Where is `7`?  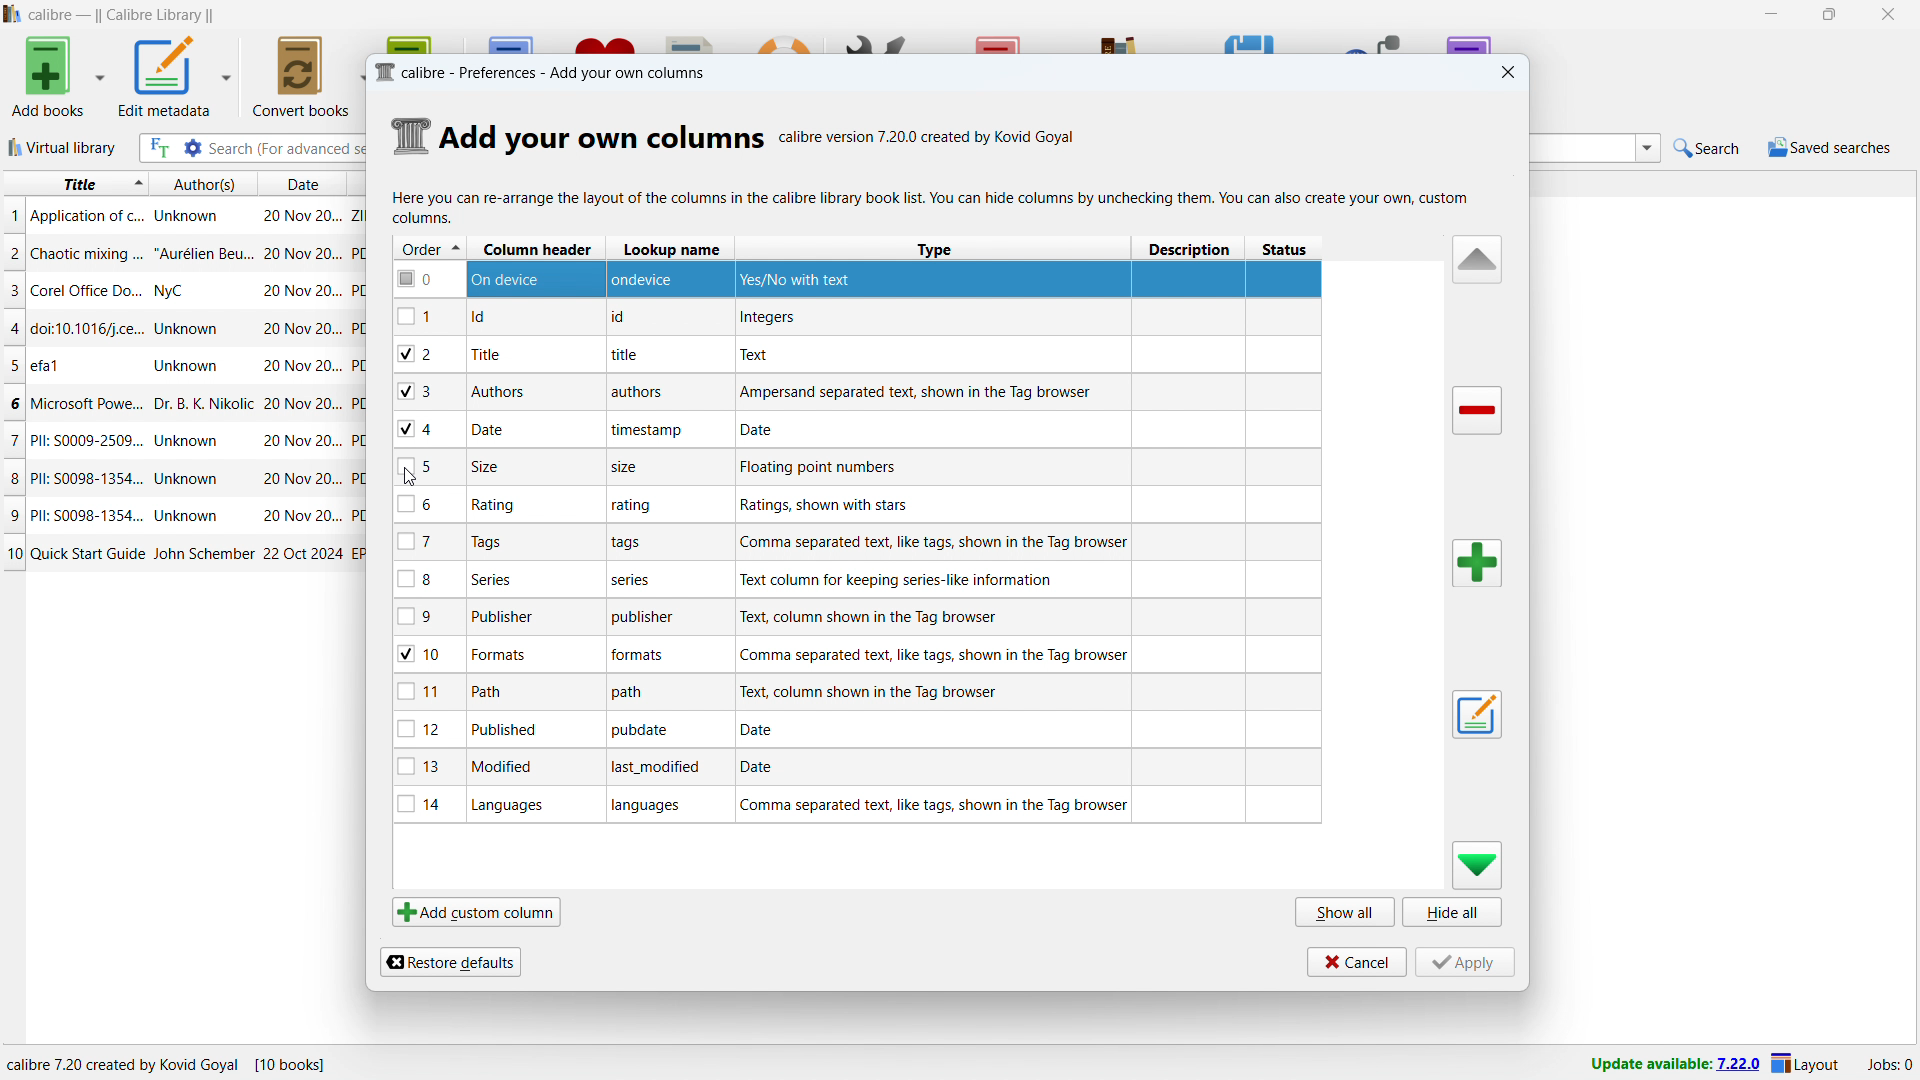 7 is located at coordinates (424, 541).